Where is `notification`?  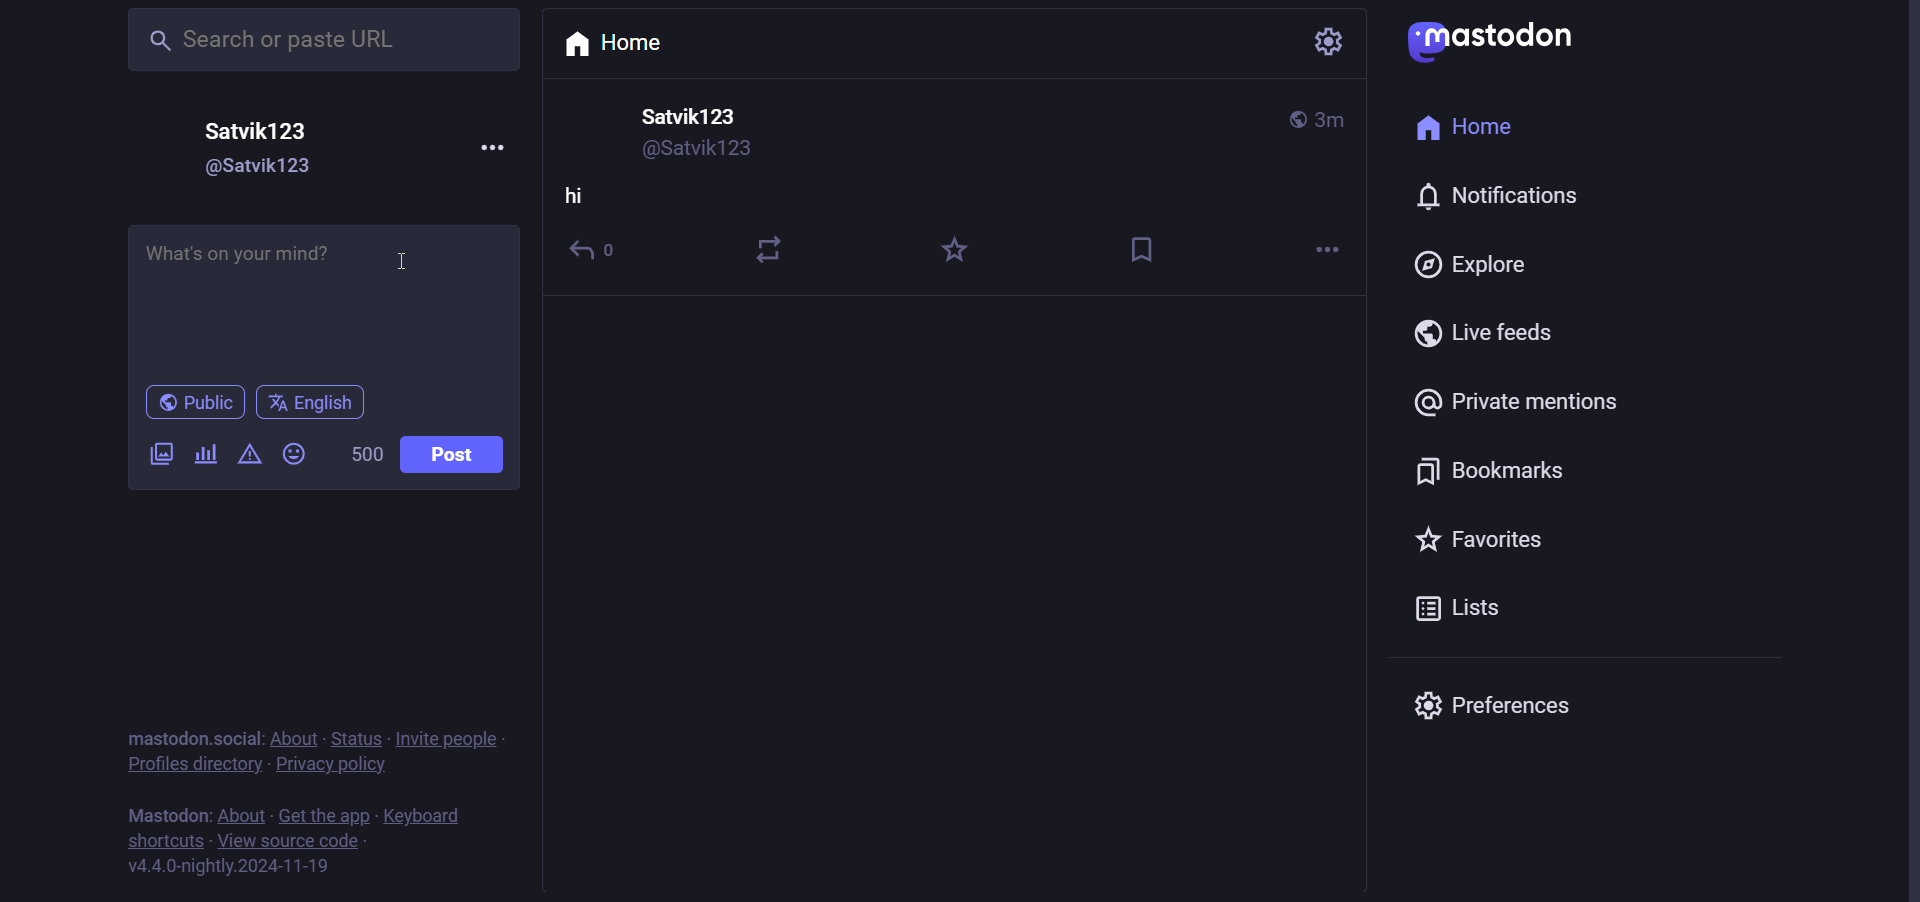
notification is located at coordinates (1492, 197).